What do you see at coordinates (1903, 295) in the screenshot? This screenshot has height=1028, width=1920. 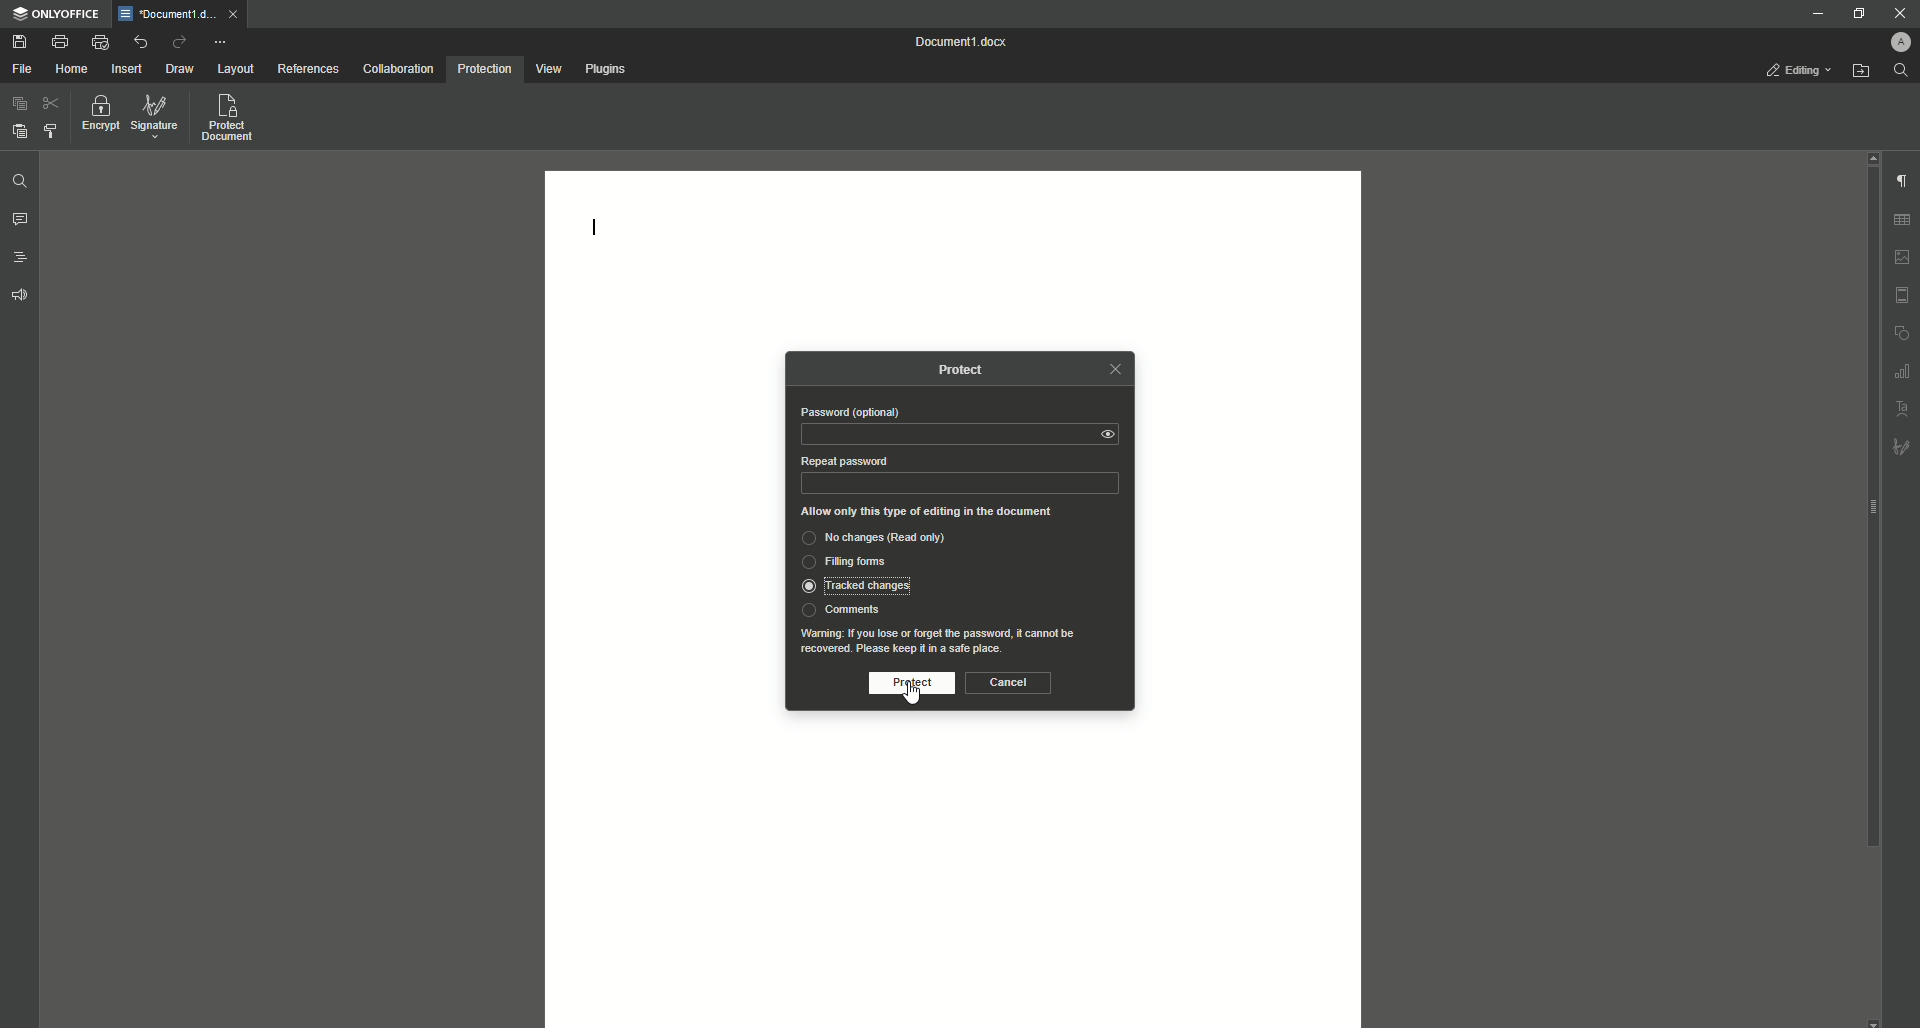 I see `Header/Footer settings` at bounding box center [1903, 295].